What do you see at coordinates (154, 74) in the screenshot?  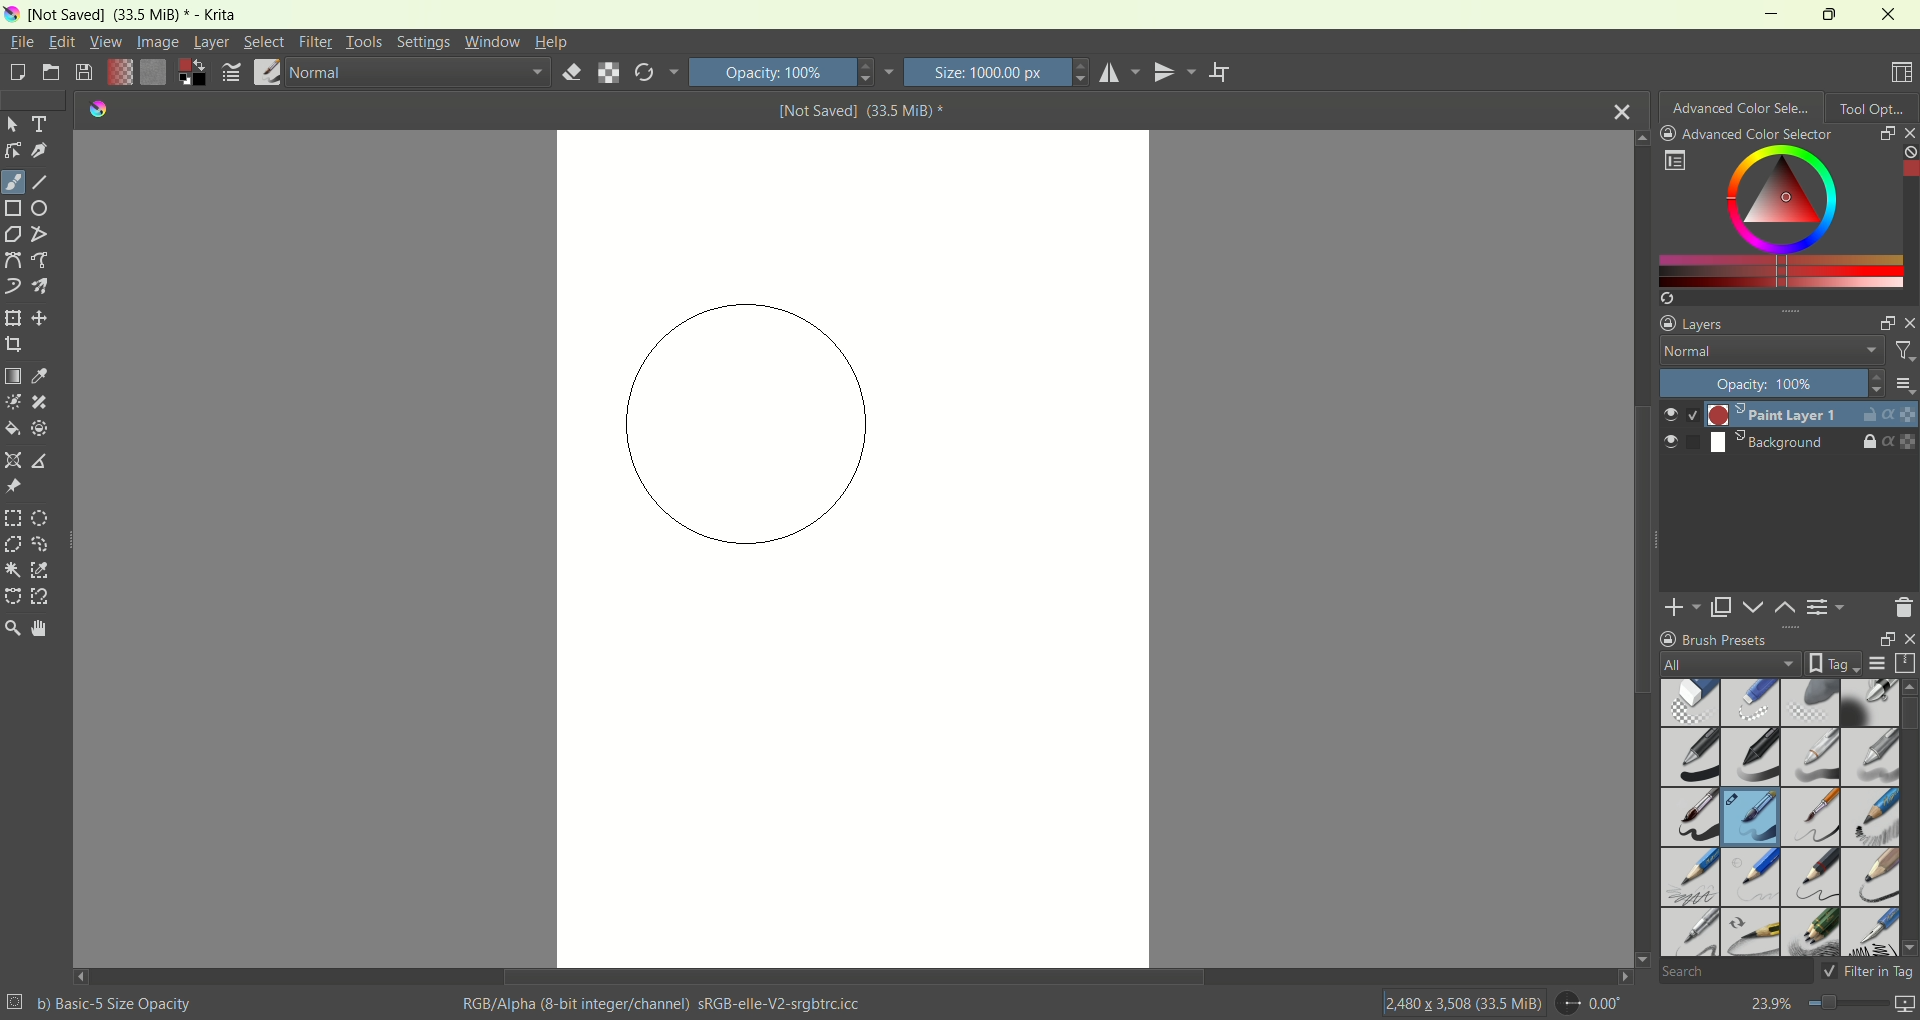 I see `fill pattern` at bounding box center [154, 74].